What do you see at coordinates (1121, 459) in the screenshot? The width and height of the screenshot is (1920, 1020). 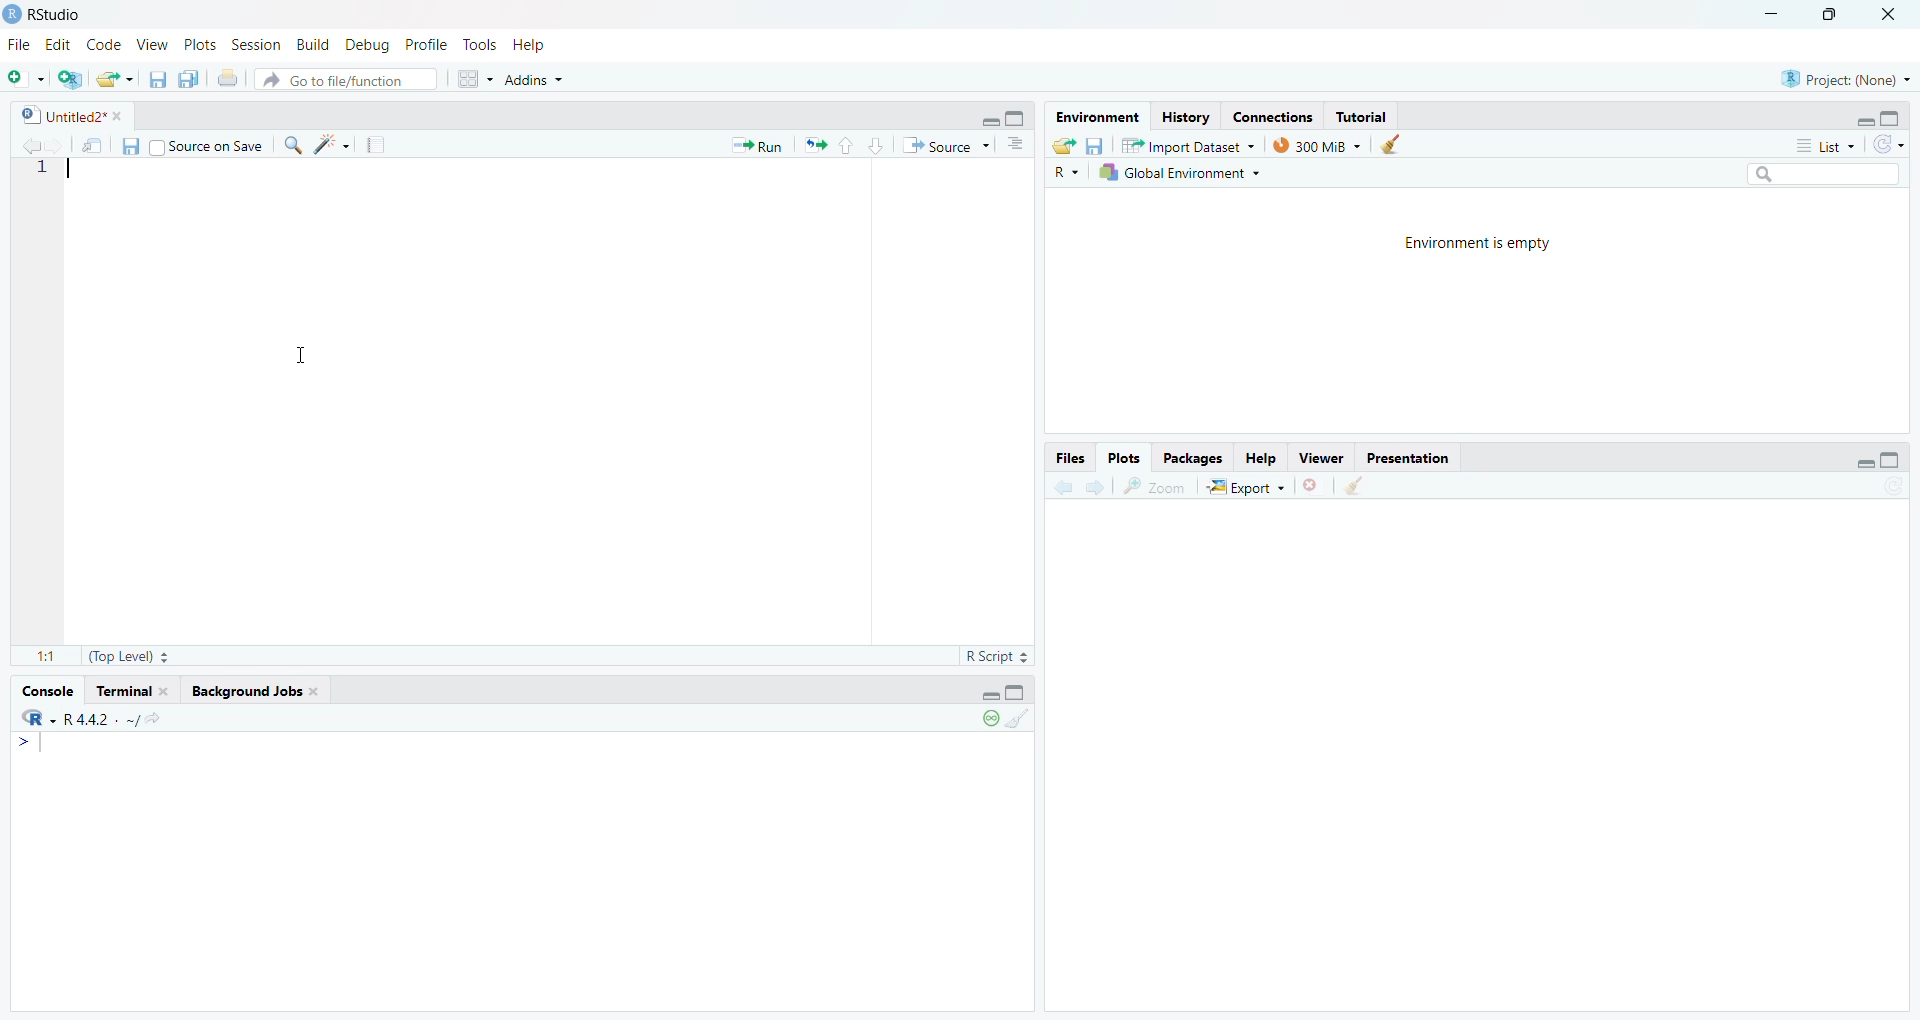 I see `Plots` at bounding box center [1121, 459].